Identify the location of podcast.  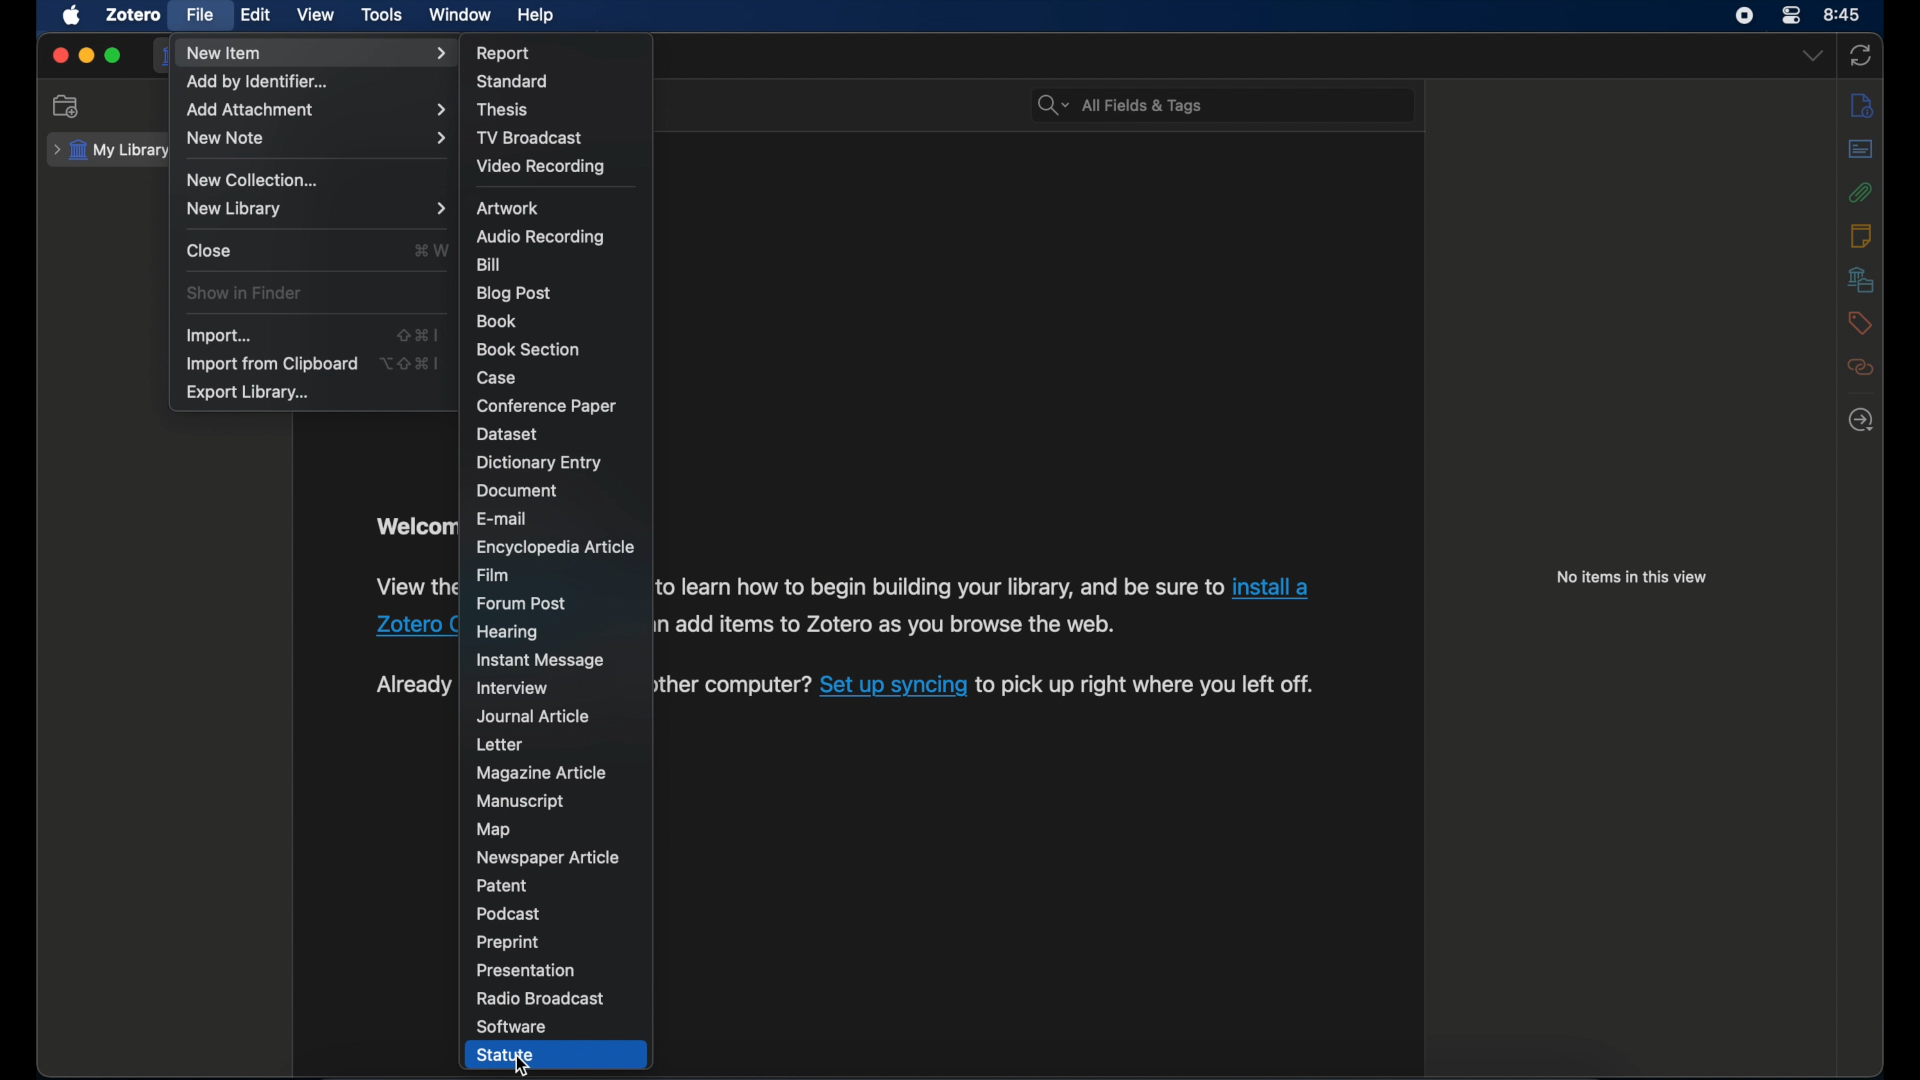
(511, 913).